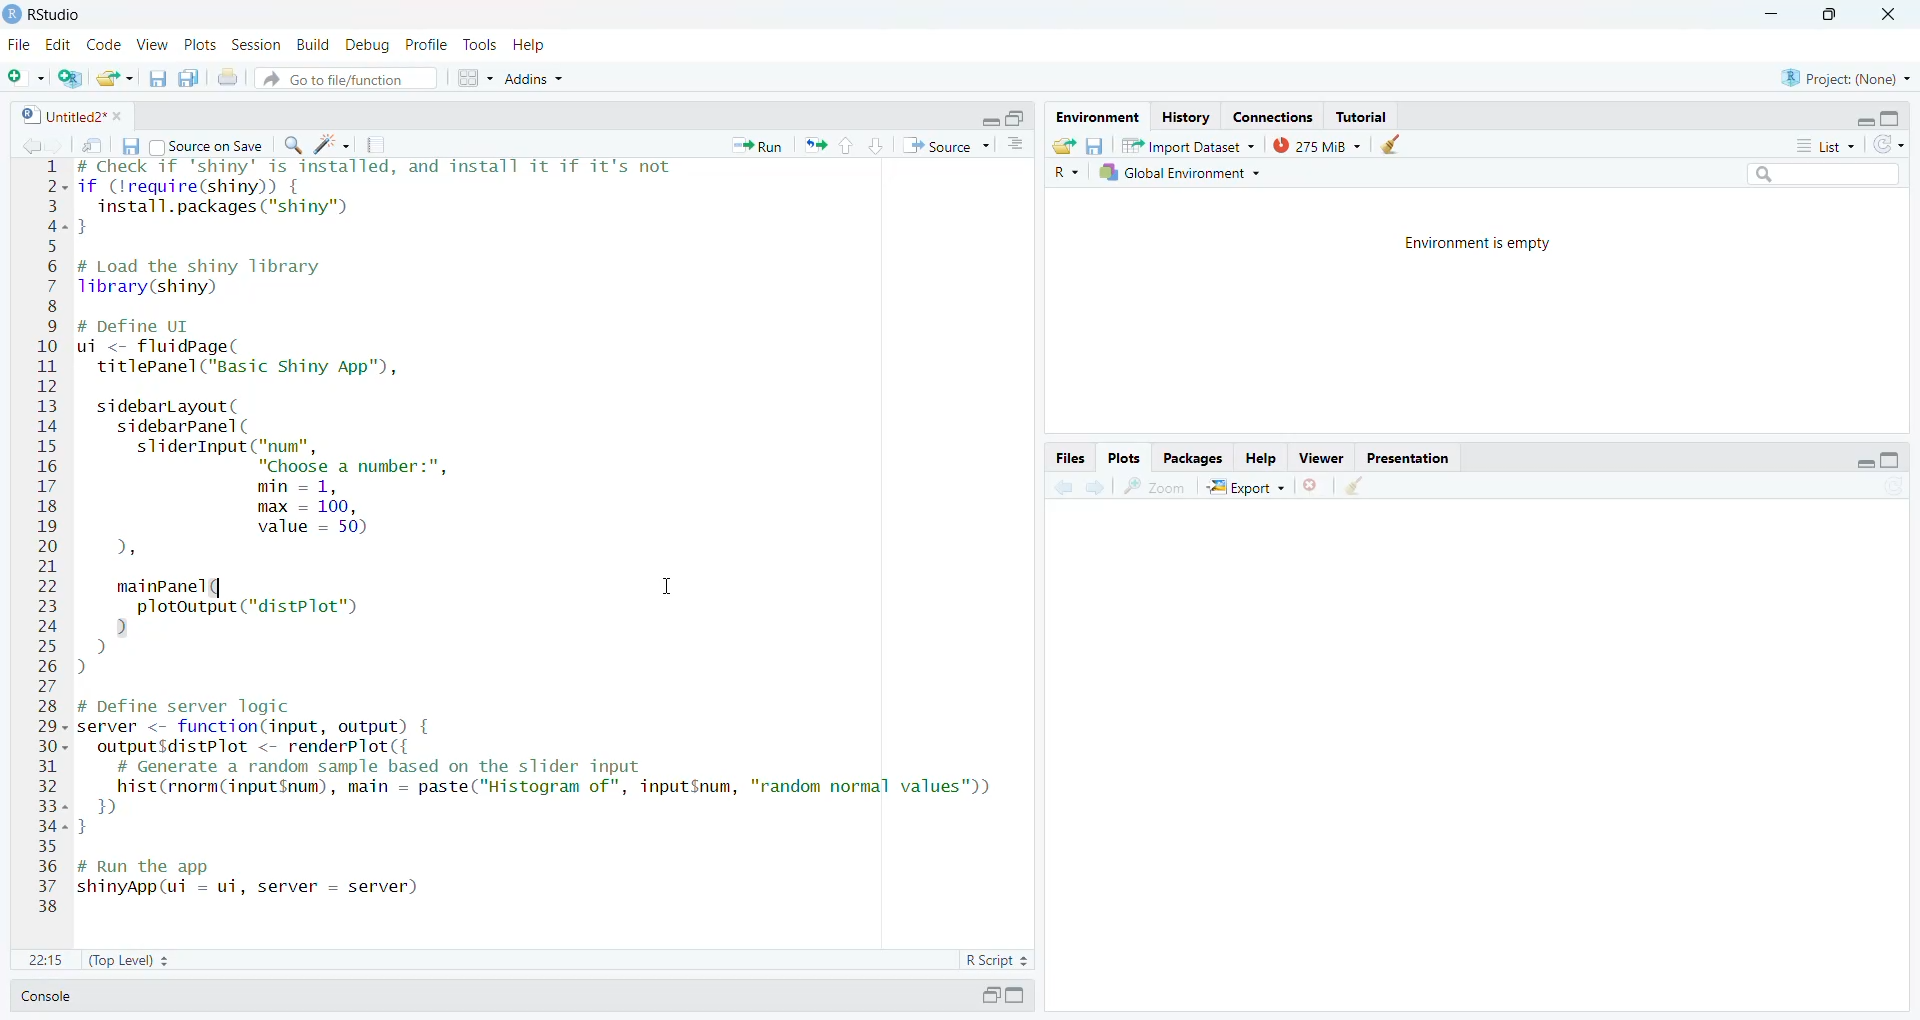 The image size is (1920, 1020). I want to click on (Top Level), so click(130, 960).